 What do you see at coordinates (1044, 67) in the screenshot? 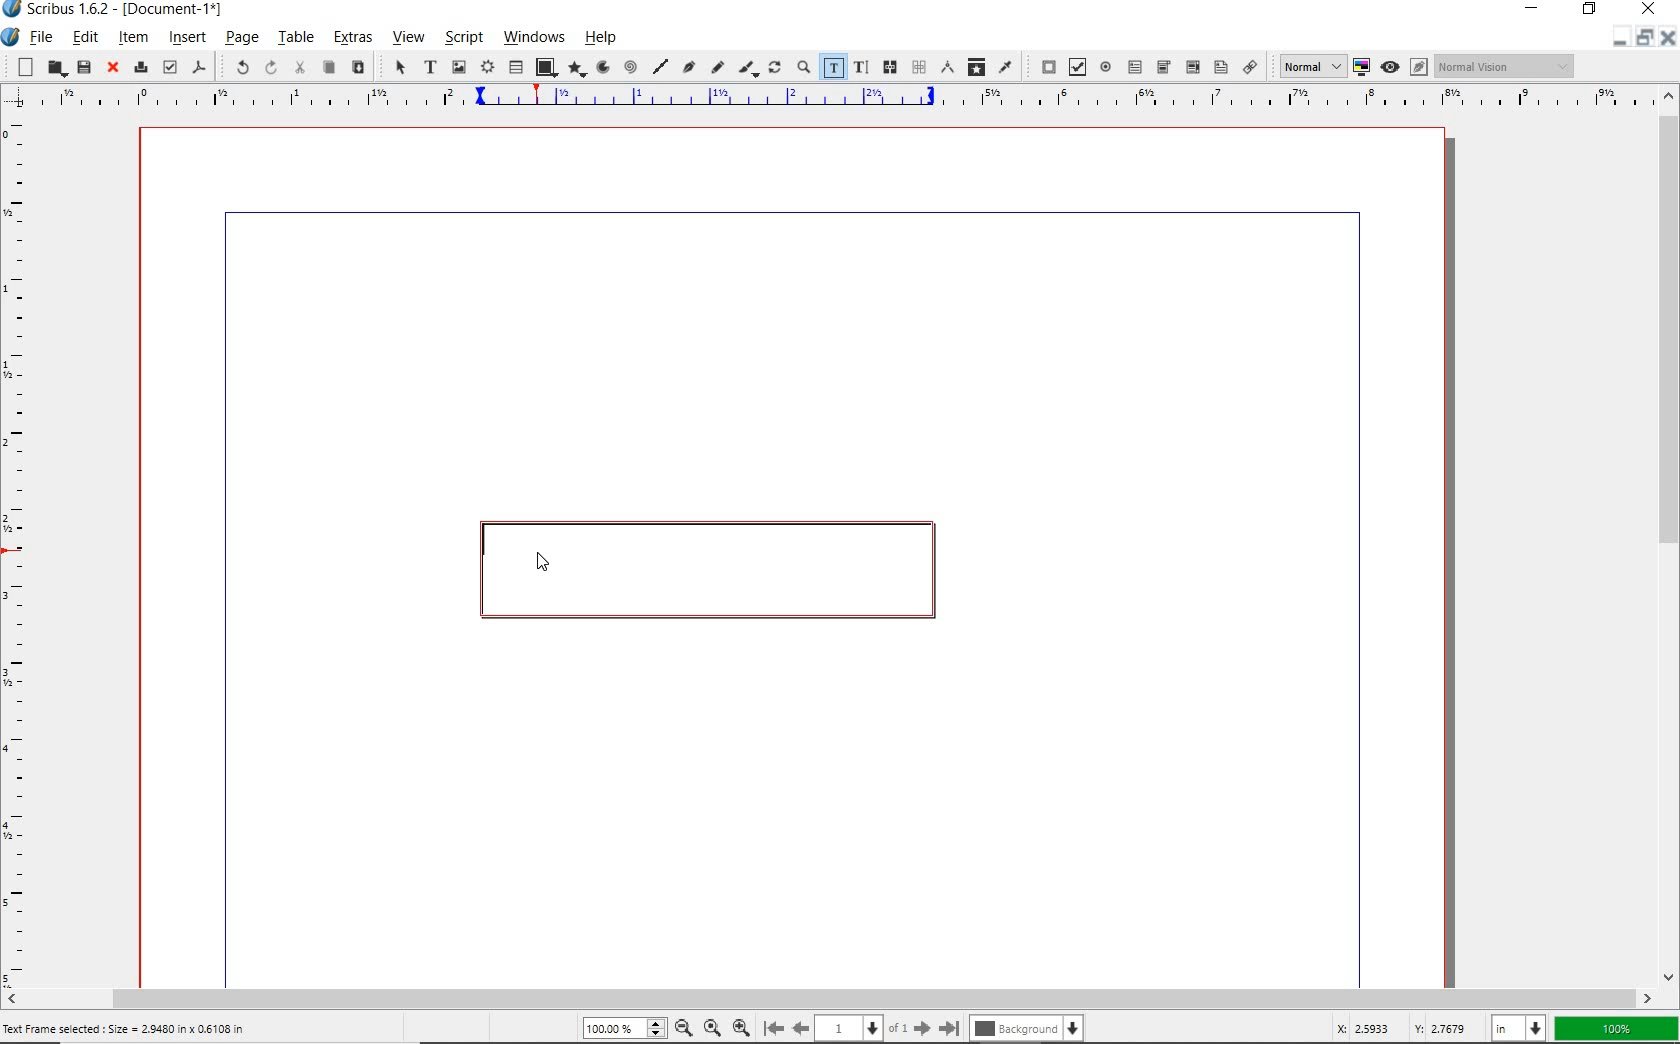
I see `pdf push button` at bounding box center [1044, 67].